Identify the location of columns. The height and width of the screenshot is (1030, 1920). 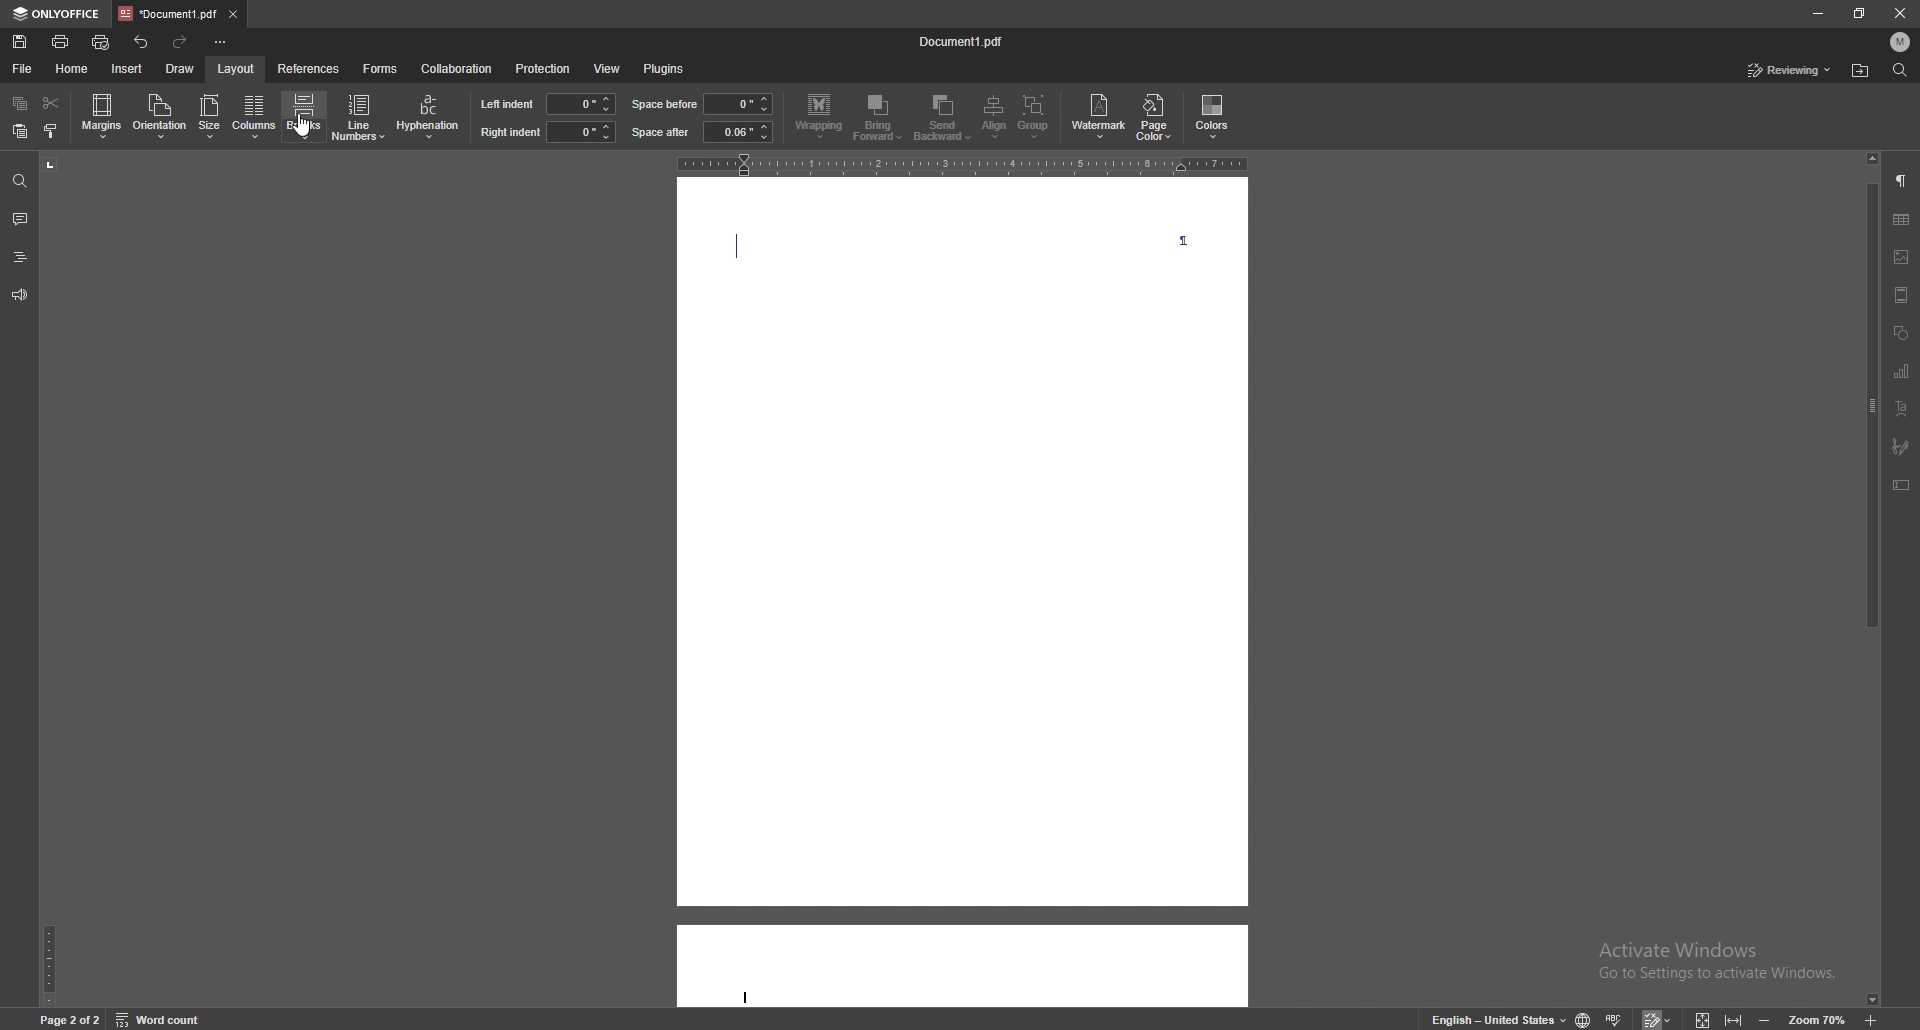
(256, 116).